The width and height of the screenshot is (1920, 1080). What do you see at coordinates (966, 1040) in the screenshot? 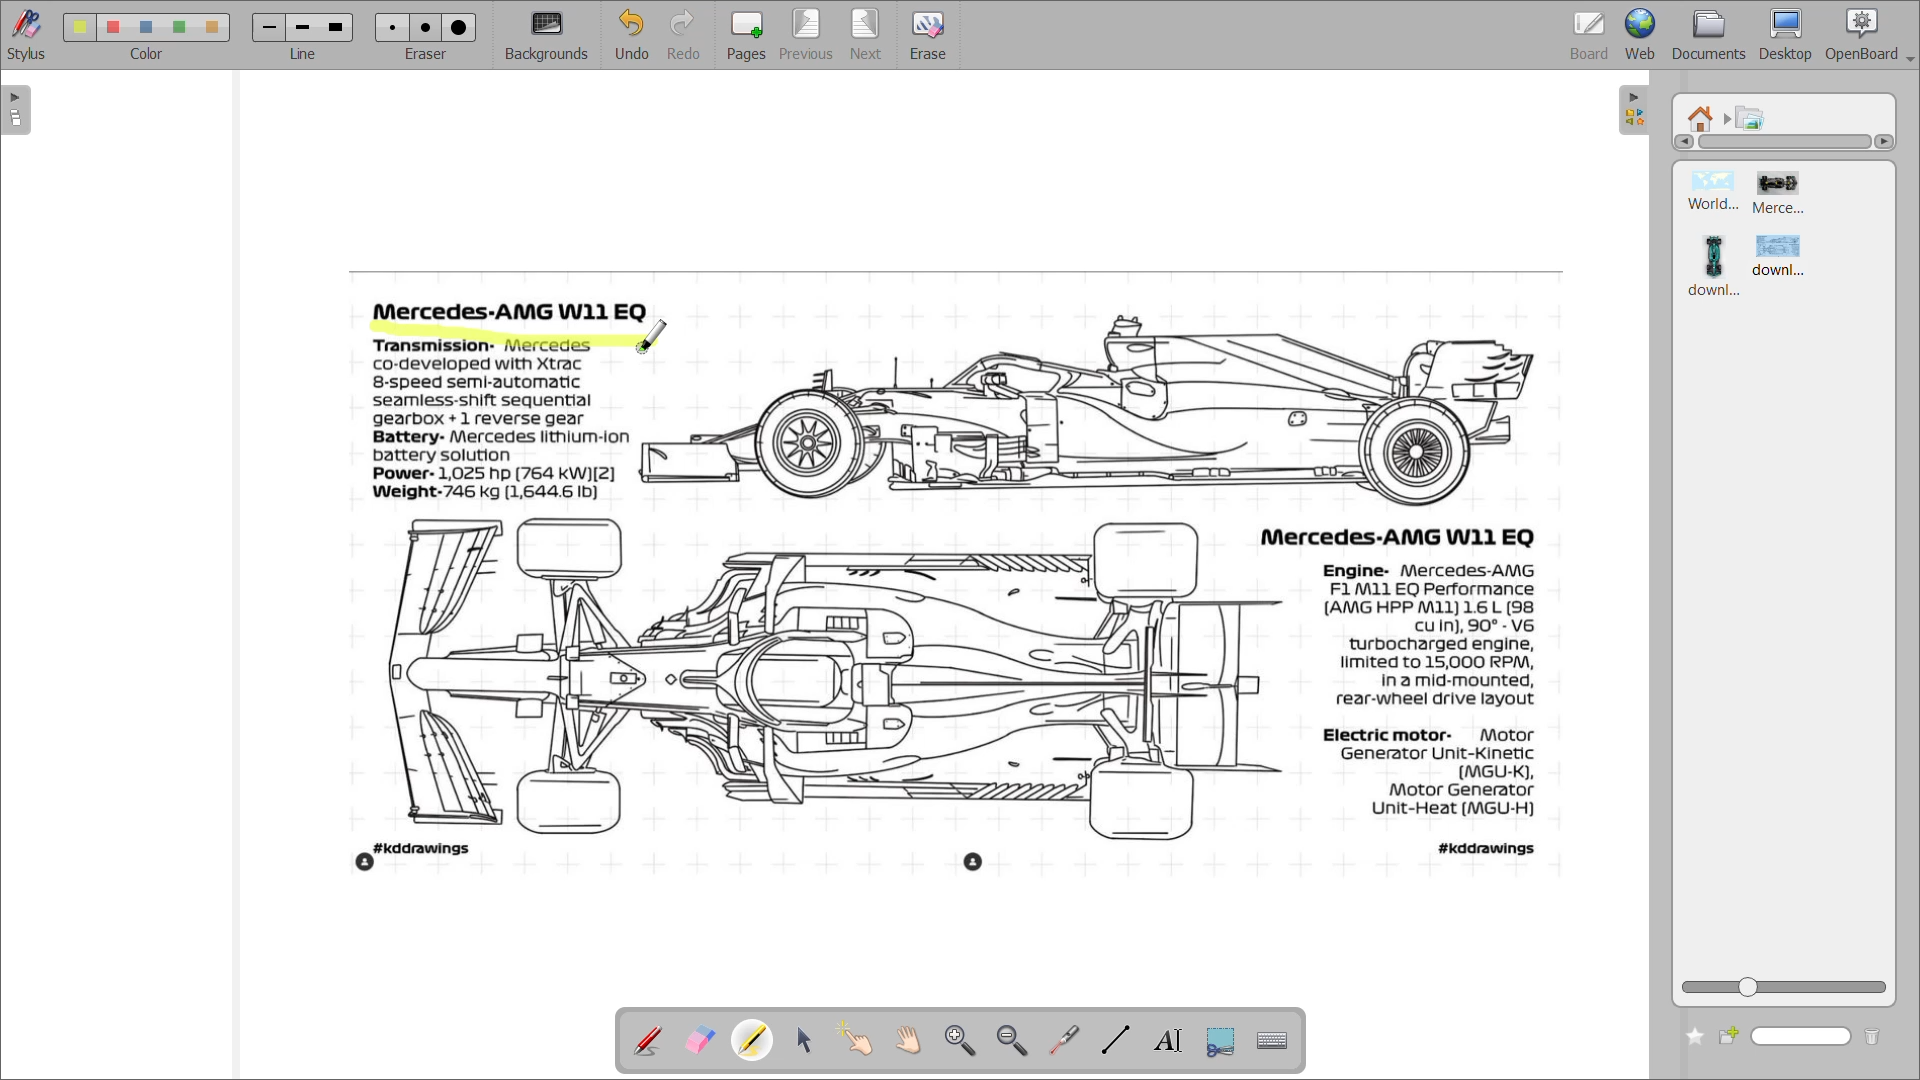
I see `zoom in` at bounding box center [966, 1040].